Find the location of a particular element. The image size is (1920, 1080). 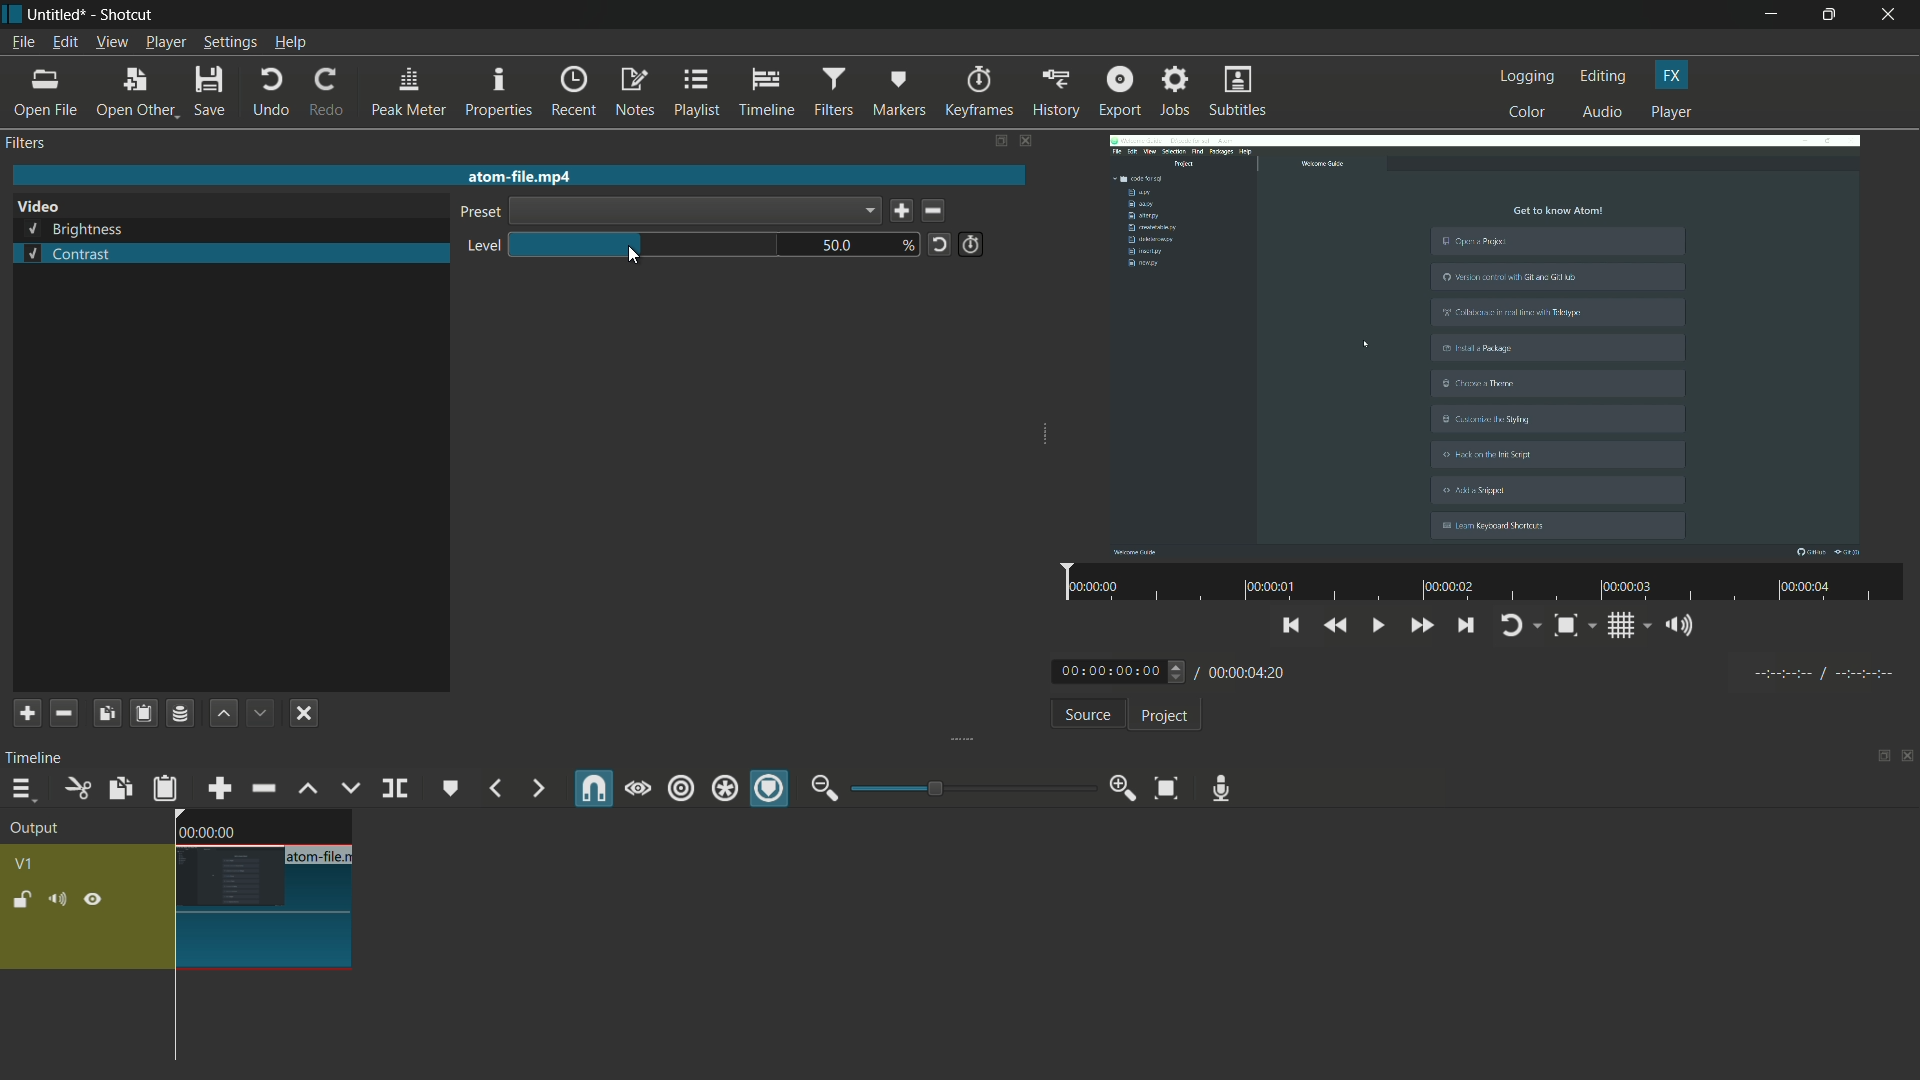

paste filters is located at coordinates (142, 713).